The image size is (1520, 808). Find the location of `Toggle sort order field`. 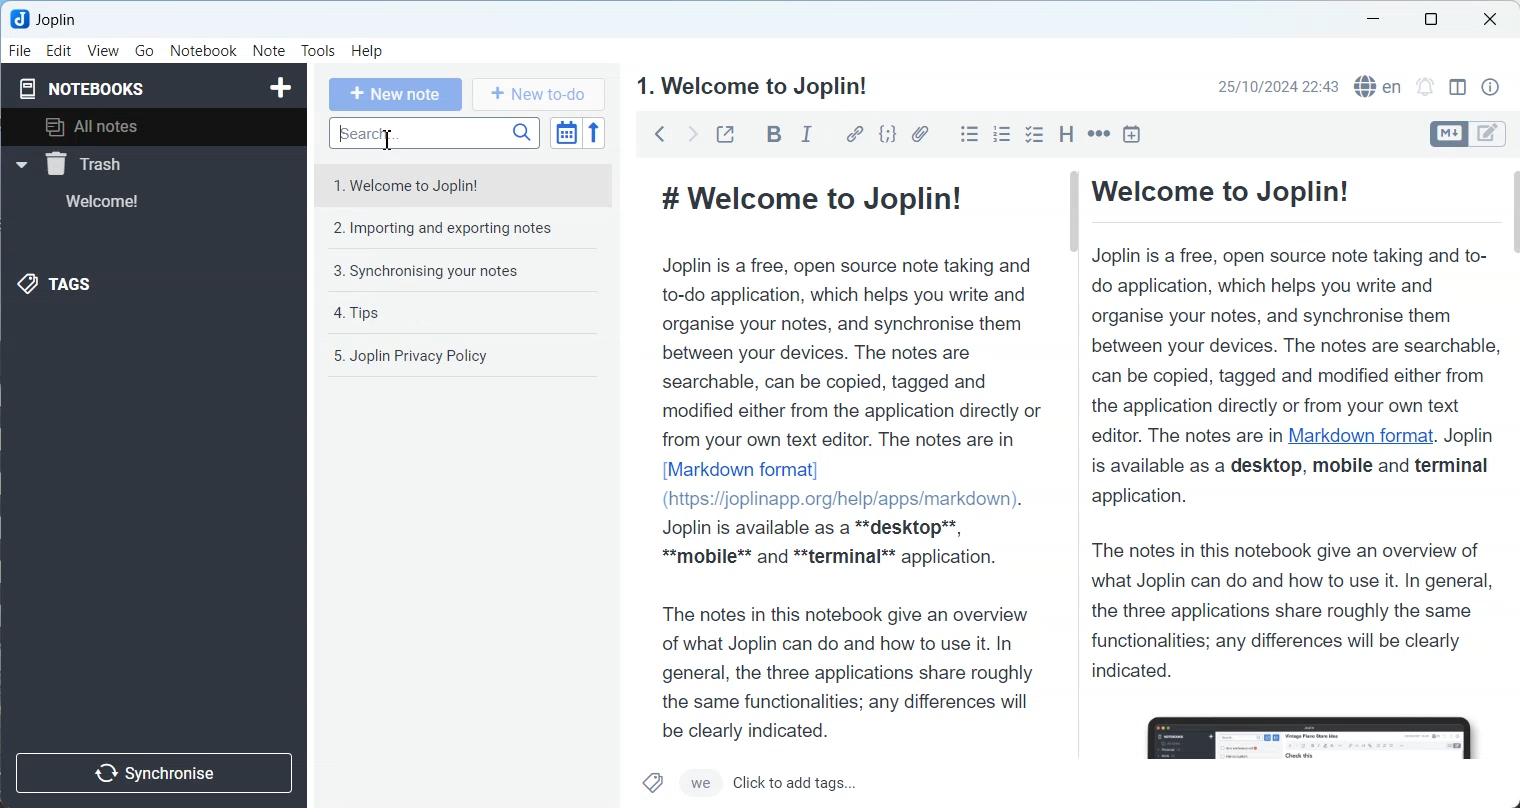

Toggle sort order field is located at coordinates (565, 135).